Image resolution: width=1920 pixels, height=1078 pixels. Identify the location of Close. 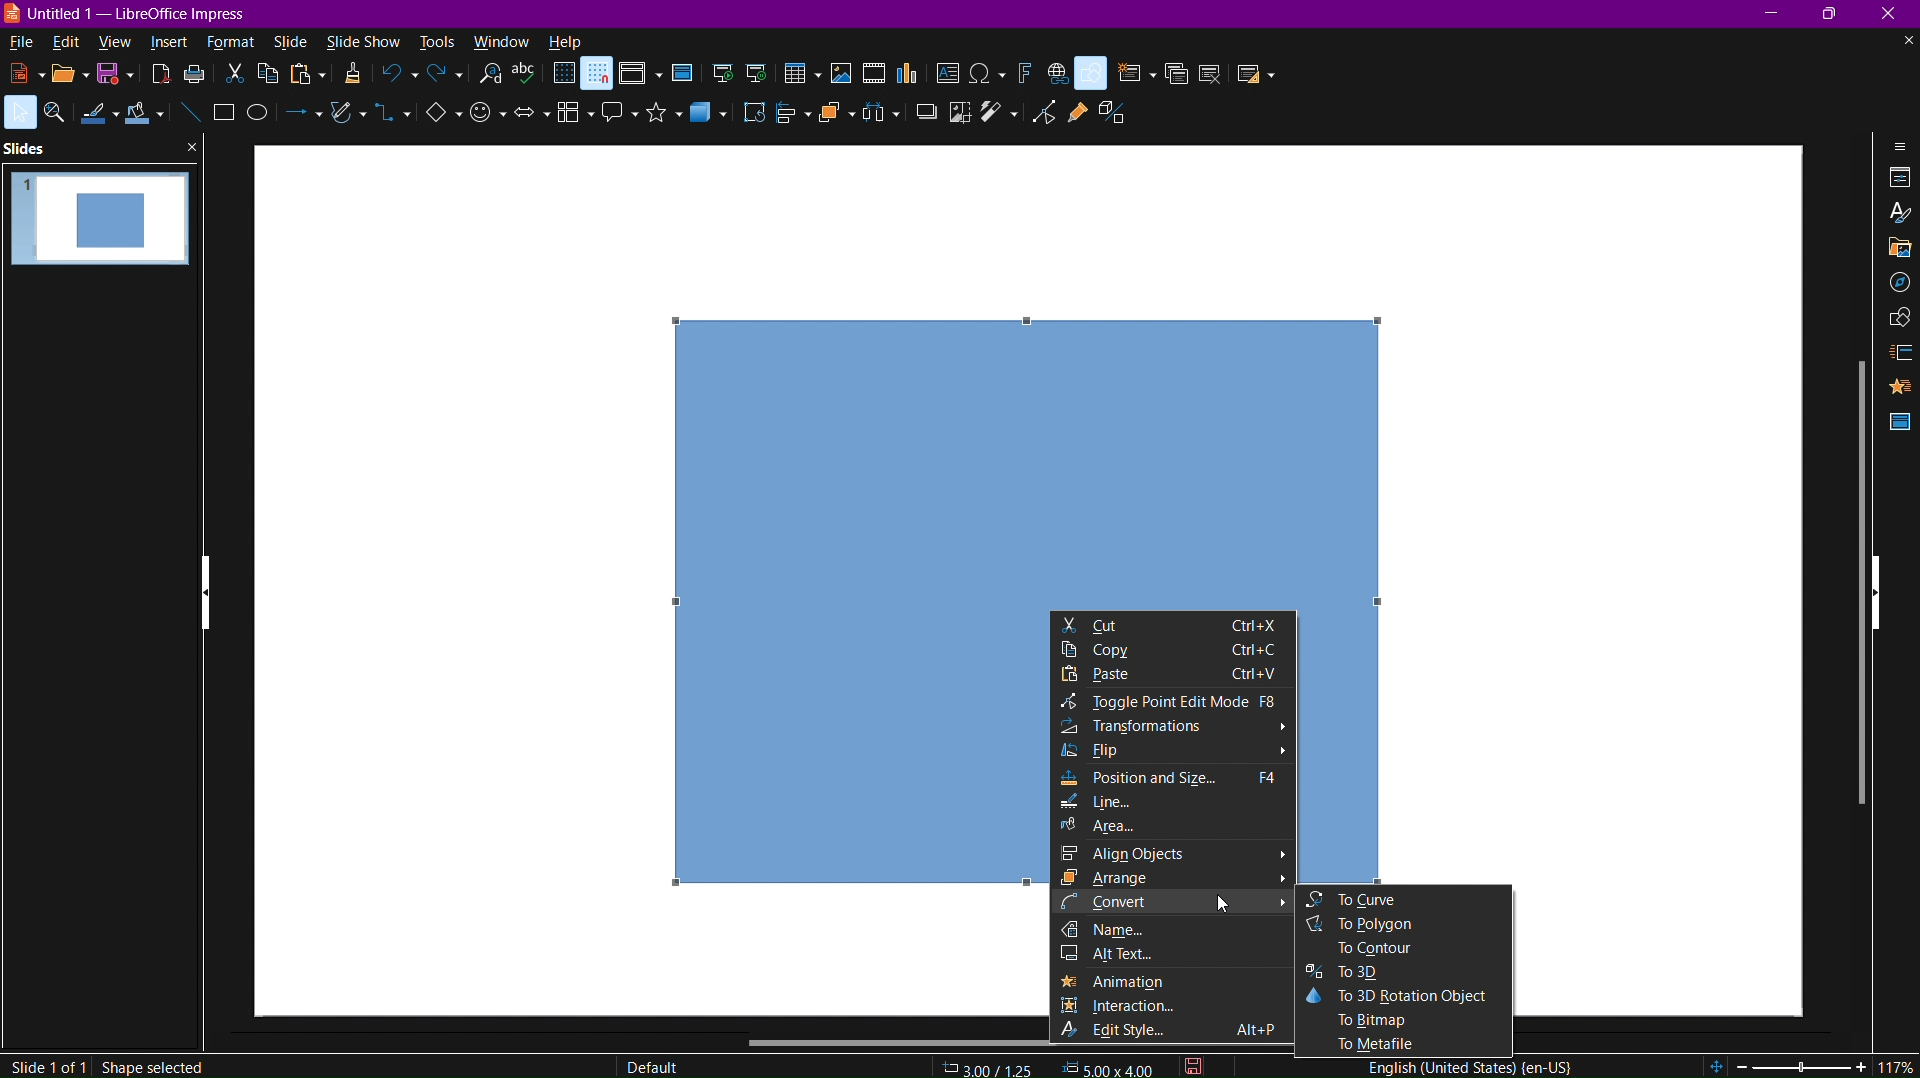
(1894, 15).